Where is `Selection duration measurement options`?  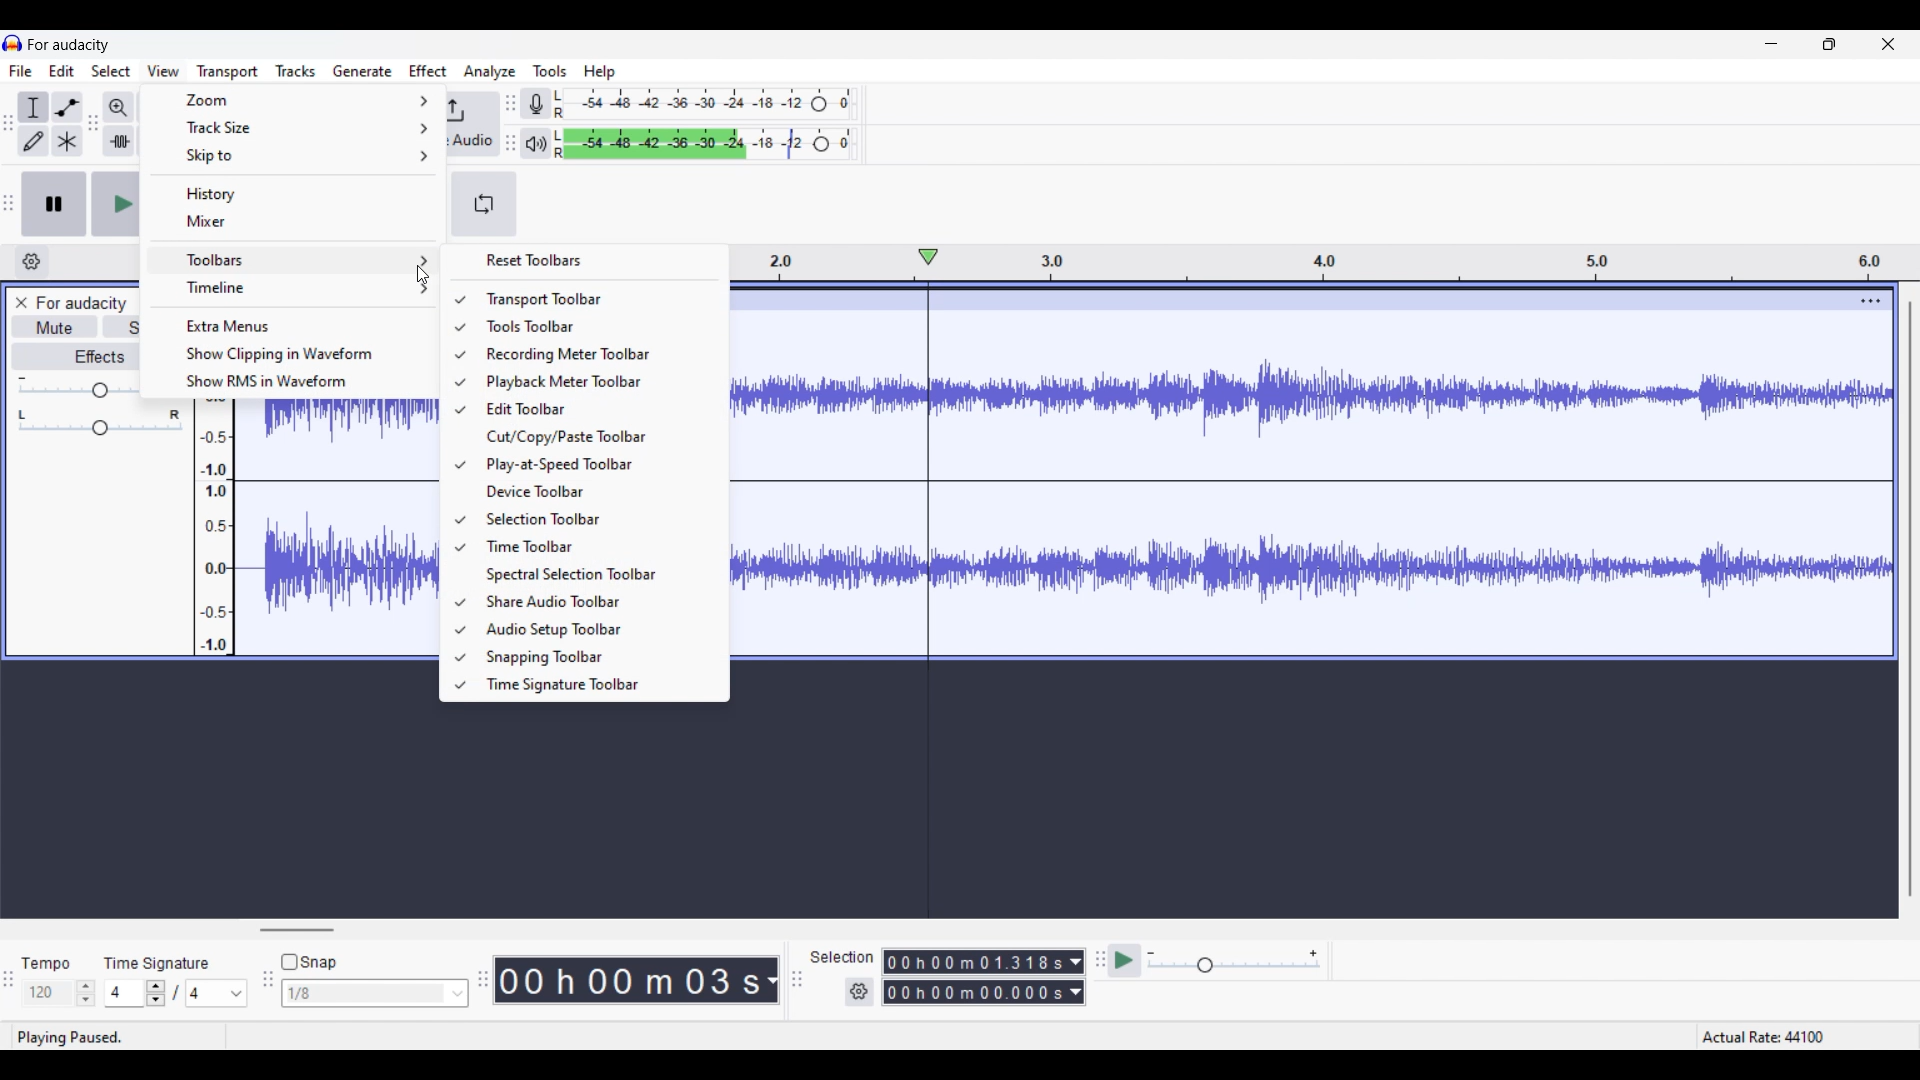
Selection duration measurement options is located at coordinates (1075, 977).